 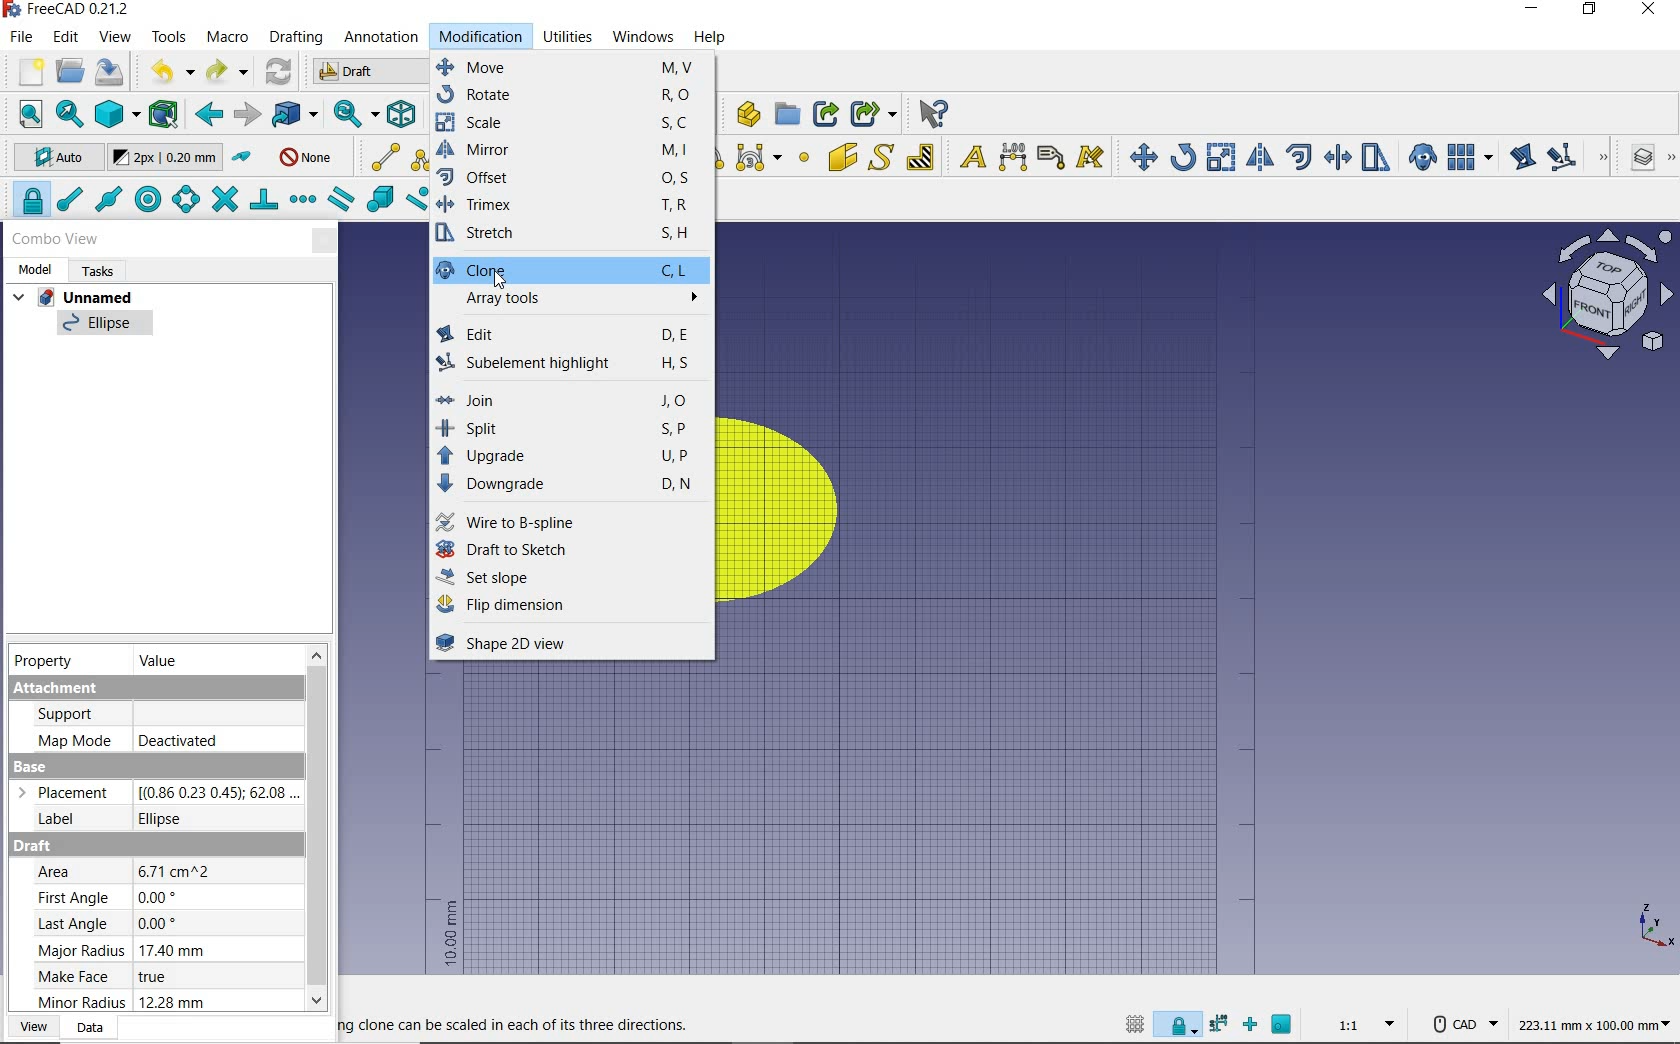 I want to click on point, so click(x=805, y=157).